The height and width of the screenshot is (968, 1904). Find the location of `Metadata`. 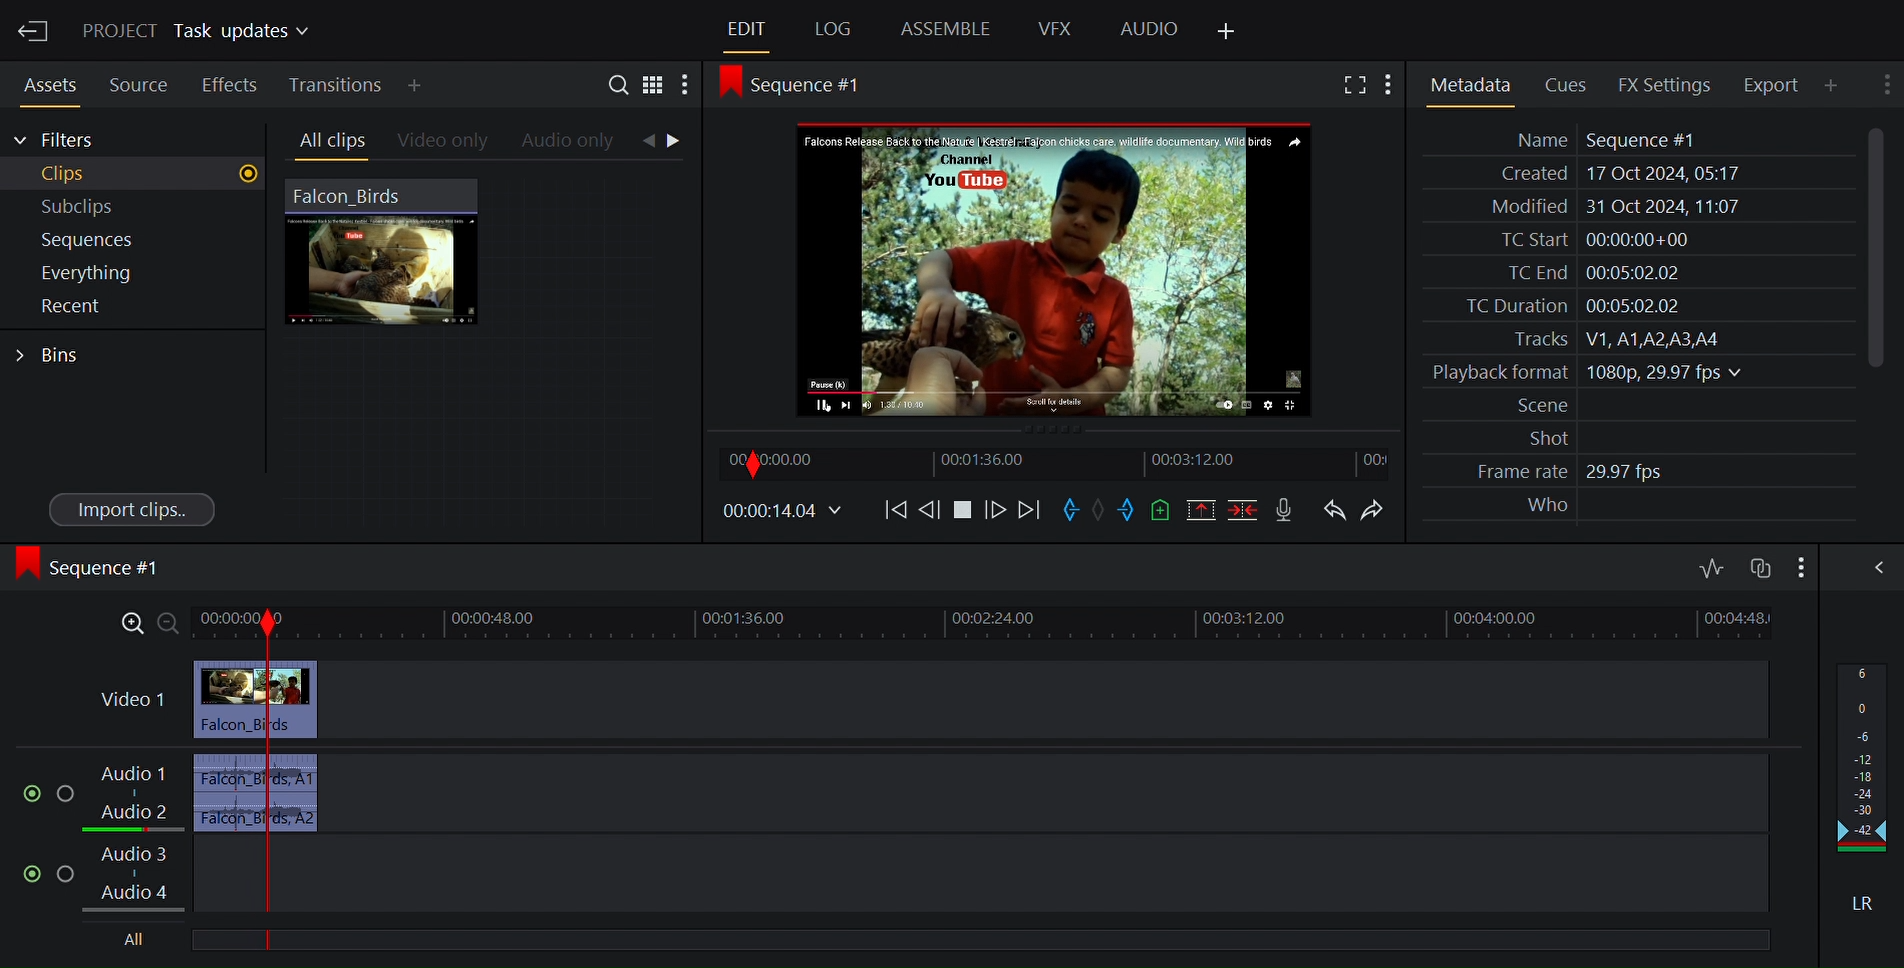

Metadata is located at coordinates (1470, 82).